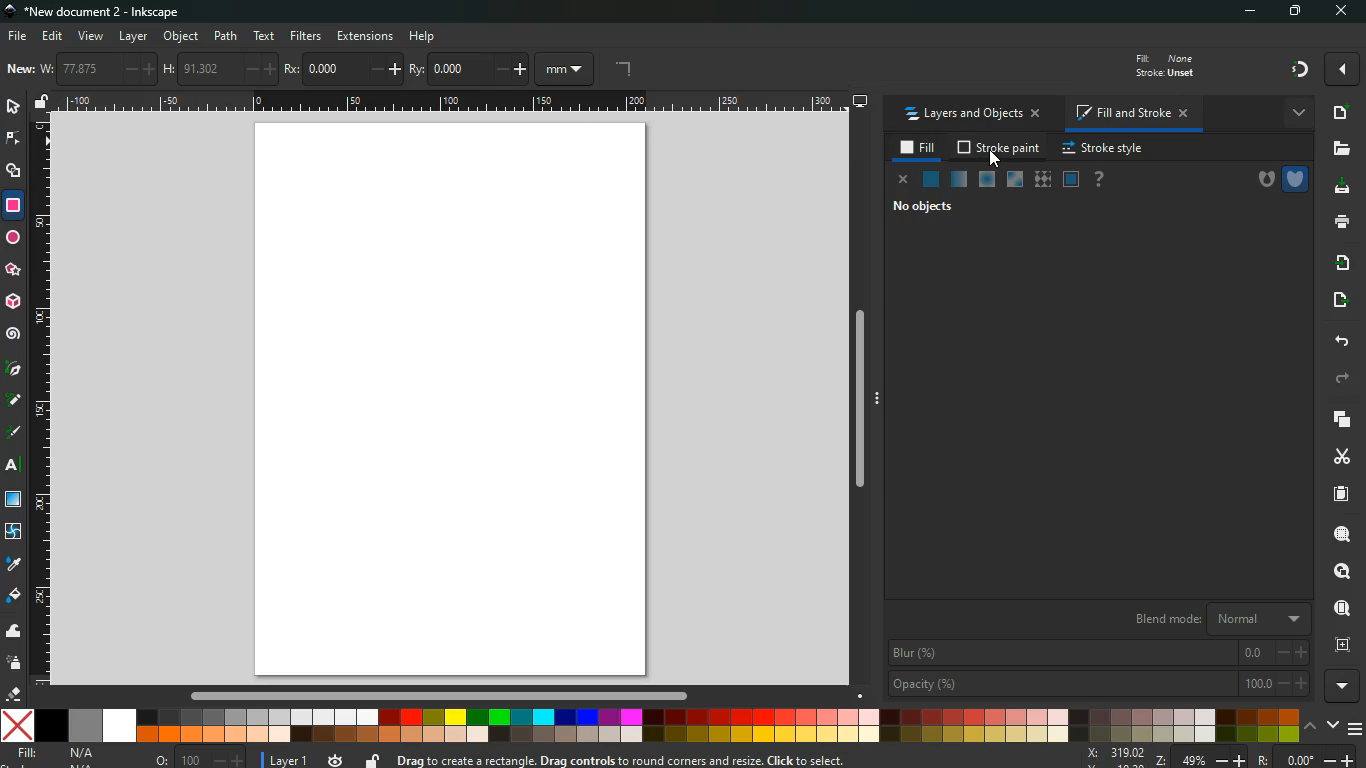  Describe the element at coordinates (13, 402) in the screenshot. I see `highlight` at that location.